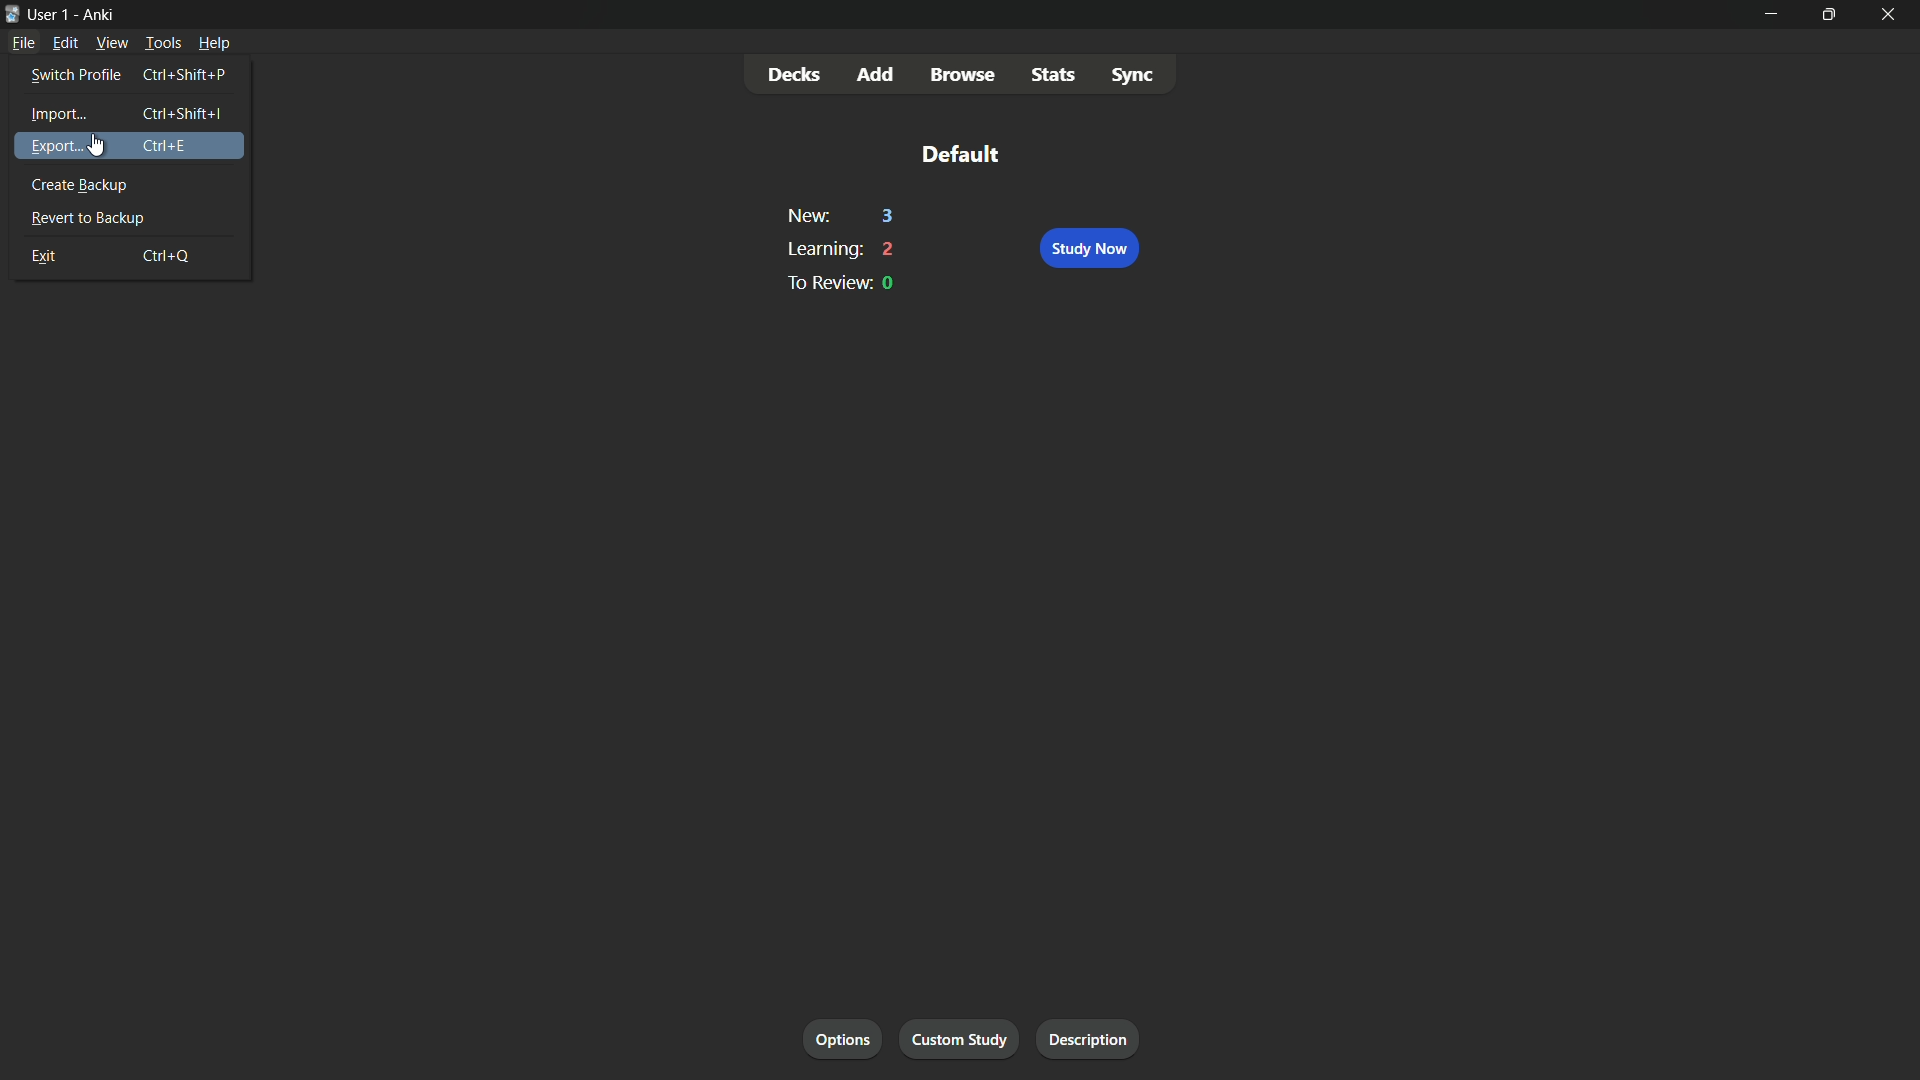  Describe the element at coordinates (51, 14) in the screenshot. I see `user 1` at that location.